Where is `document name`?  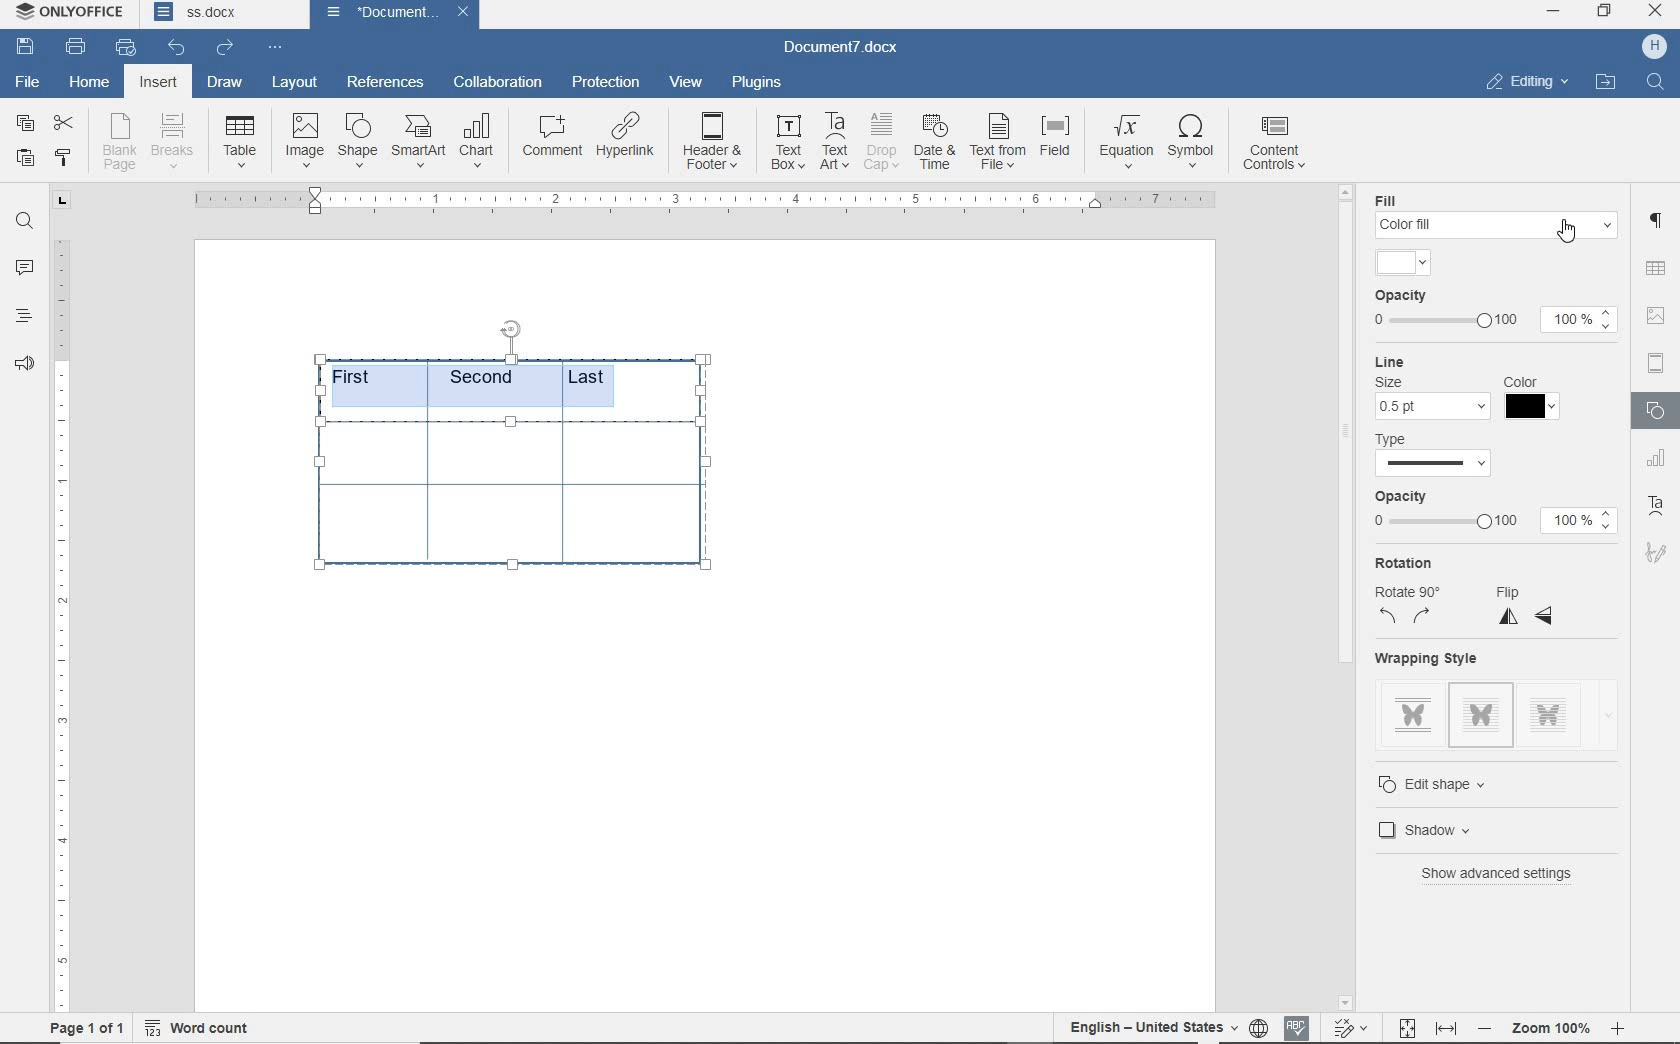
document name is located at coordinates (849, 45).